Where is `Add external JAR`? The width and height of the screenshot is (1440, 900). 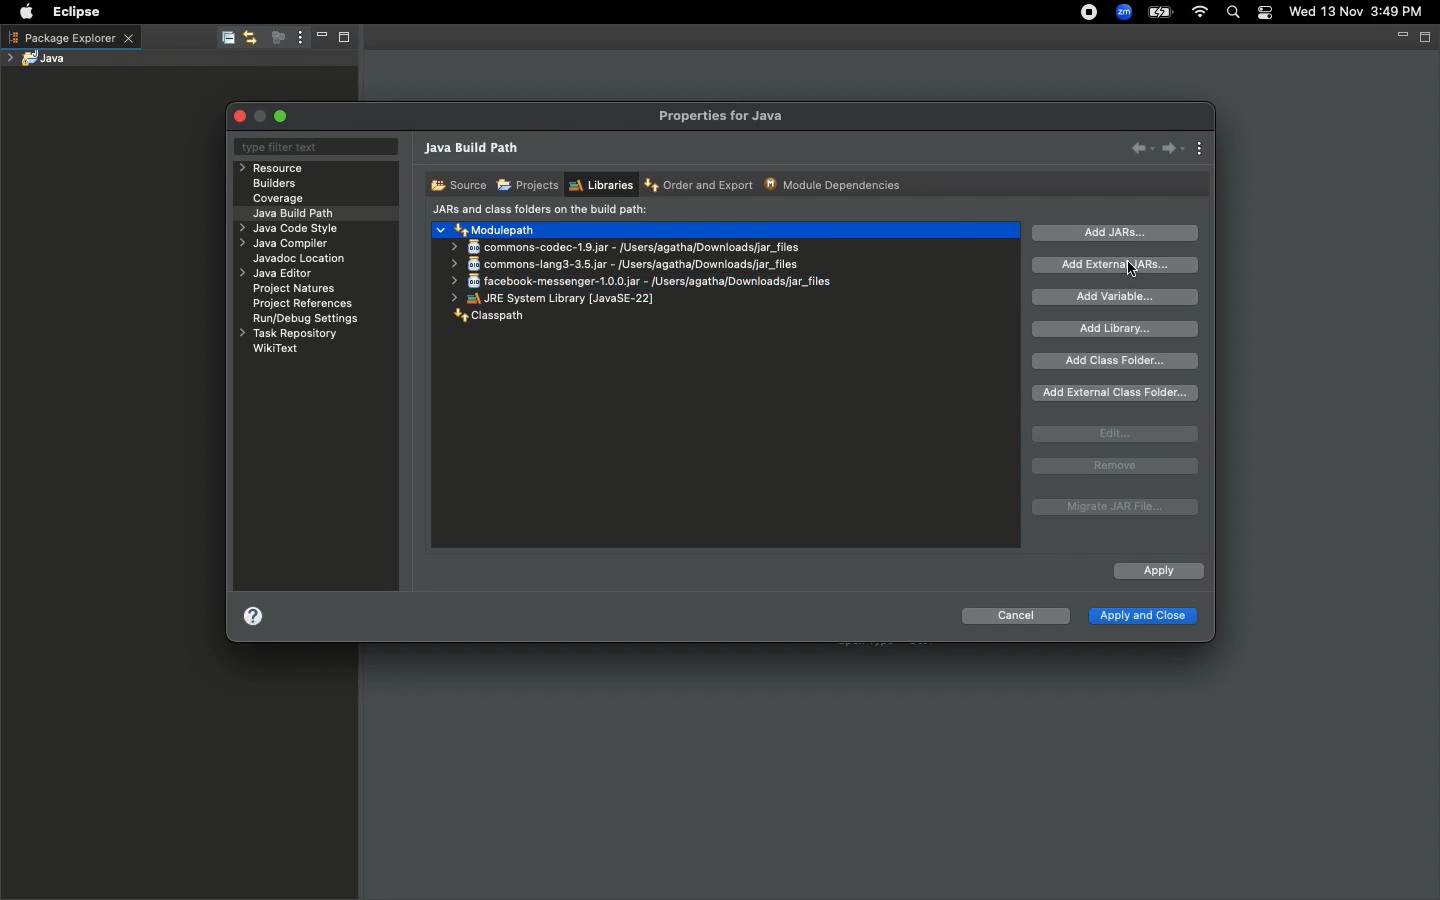 Add external JAR is located at coordinates (1116, 264).